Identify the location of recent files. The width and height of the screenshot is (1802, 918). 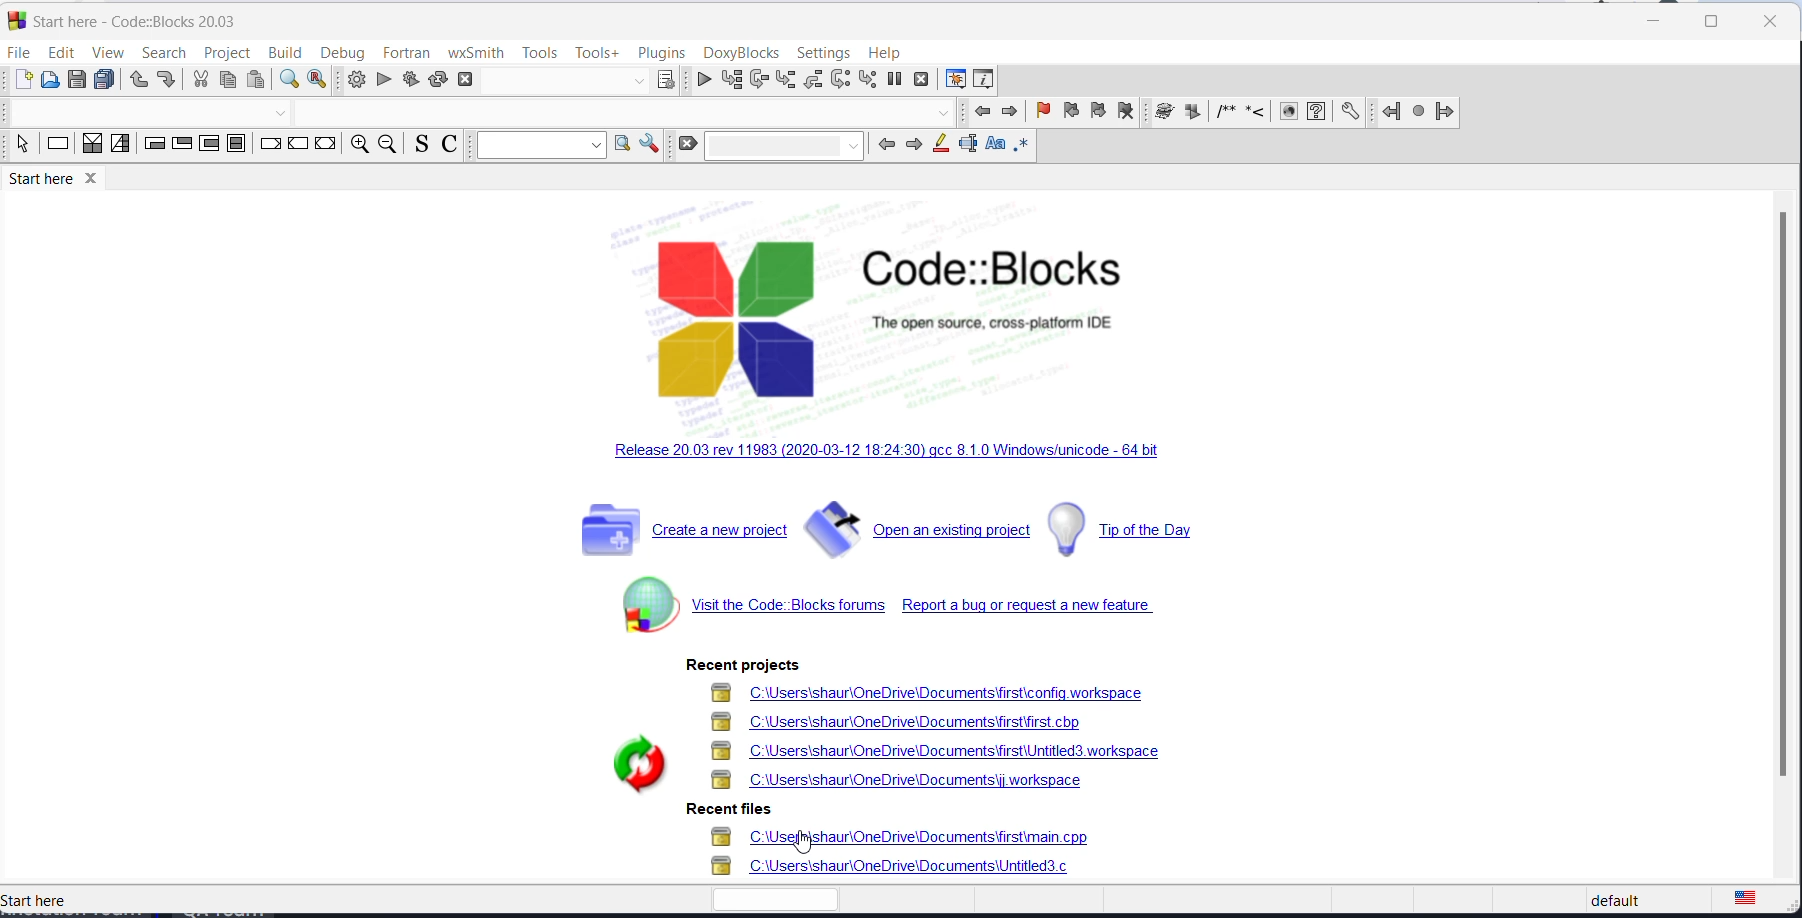
(917, 856).